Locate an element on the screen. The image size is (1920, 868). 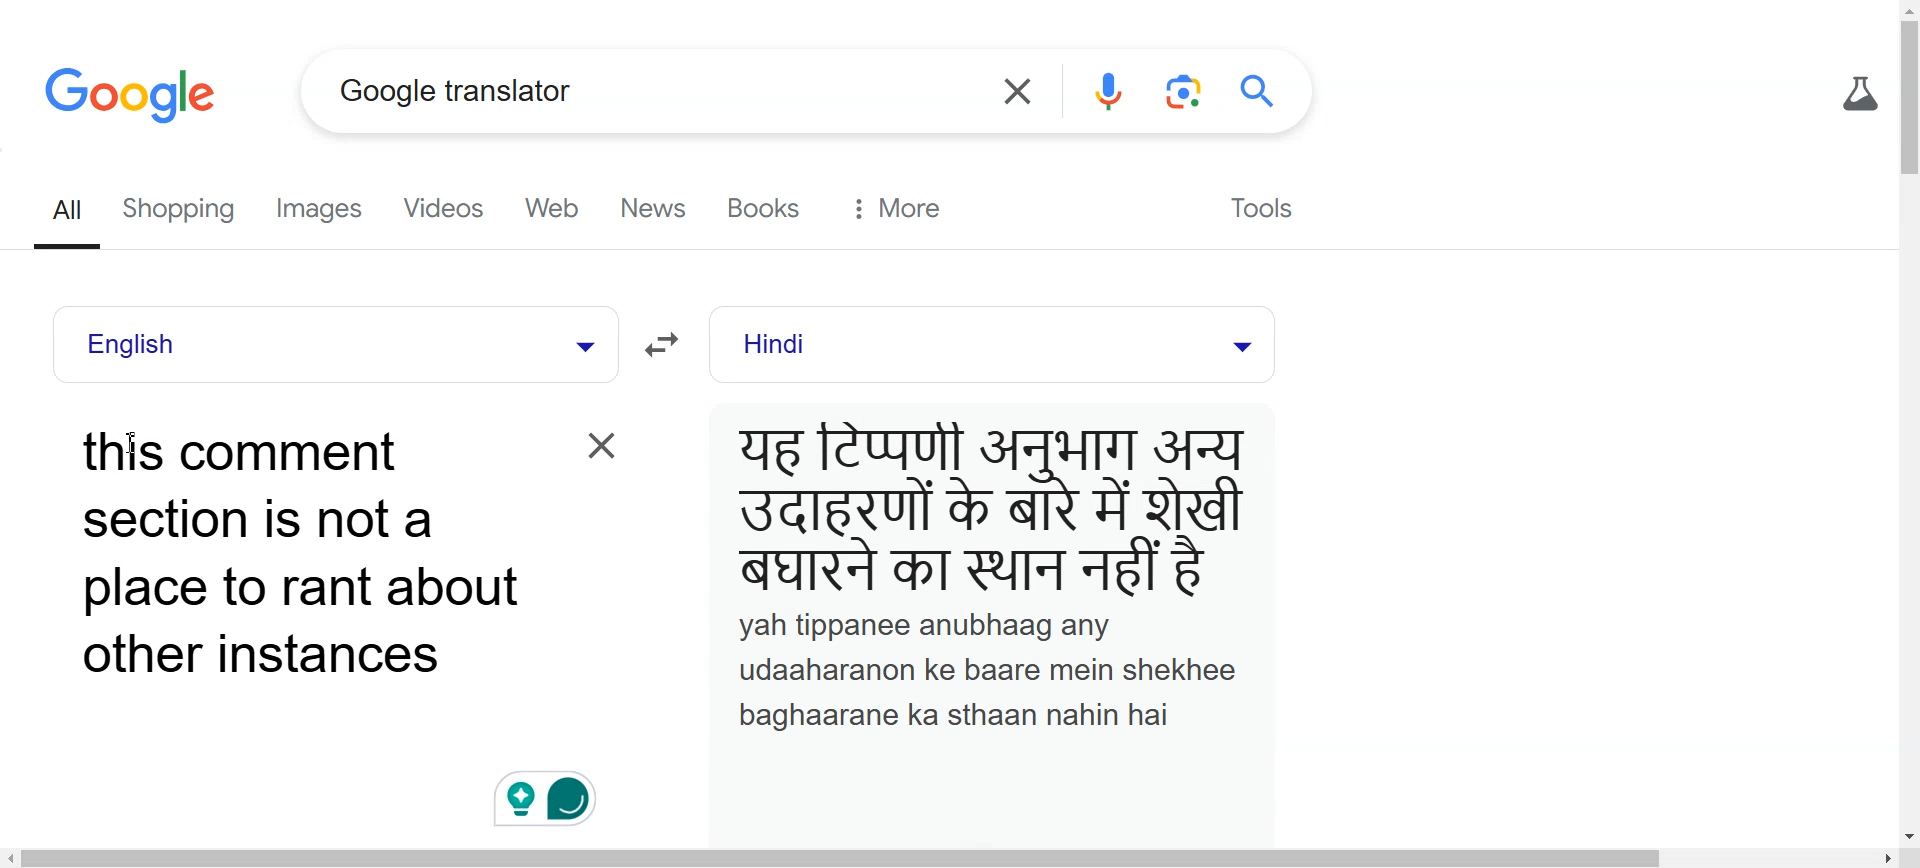
Tools is located at coordinates (1258, 205).